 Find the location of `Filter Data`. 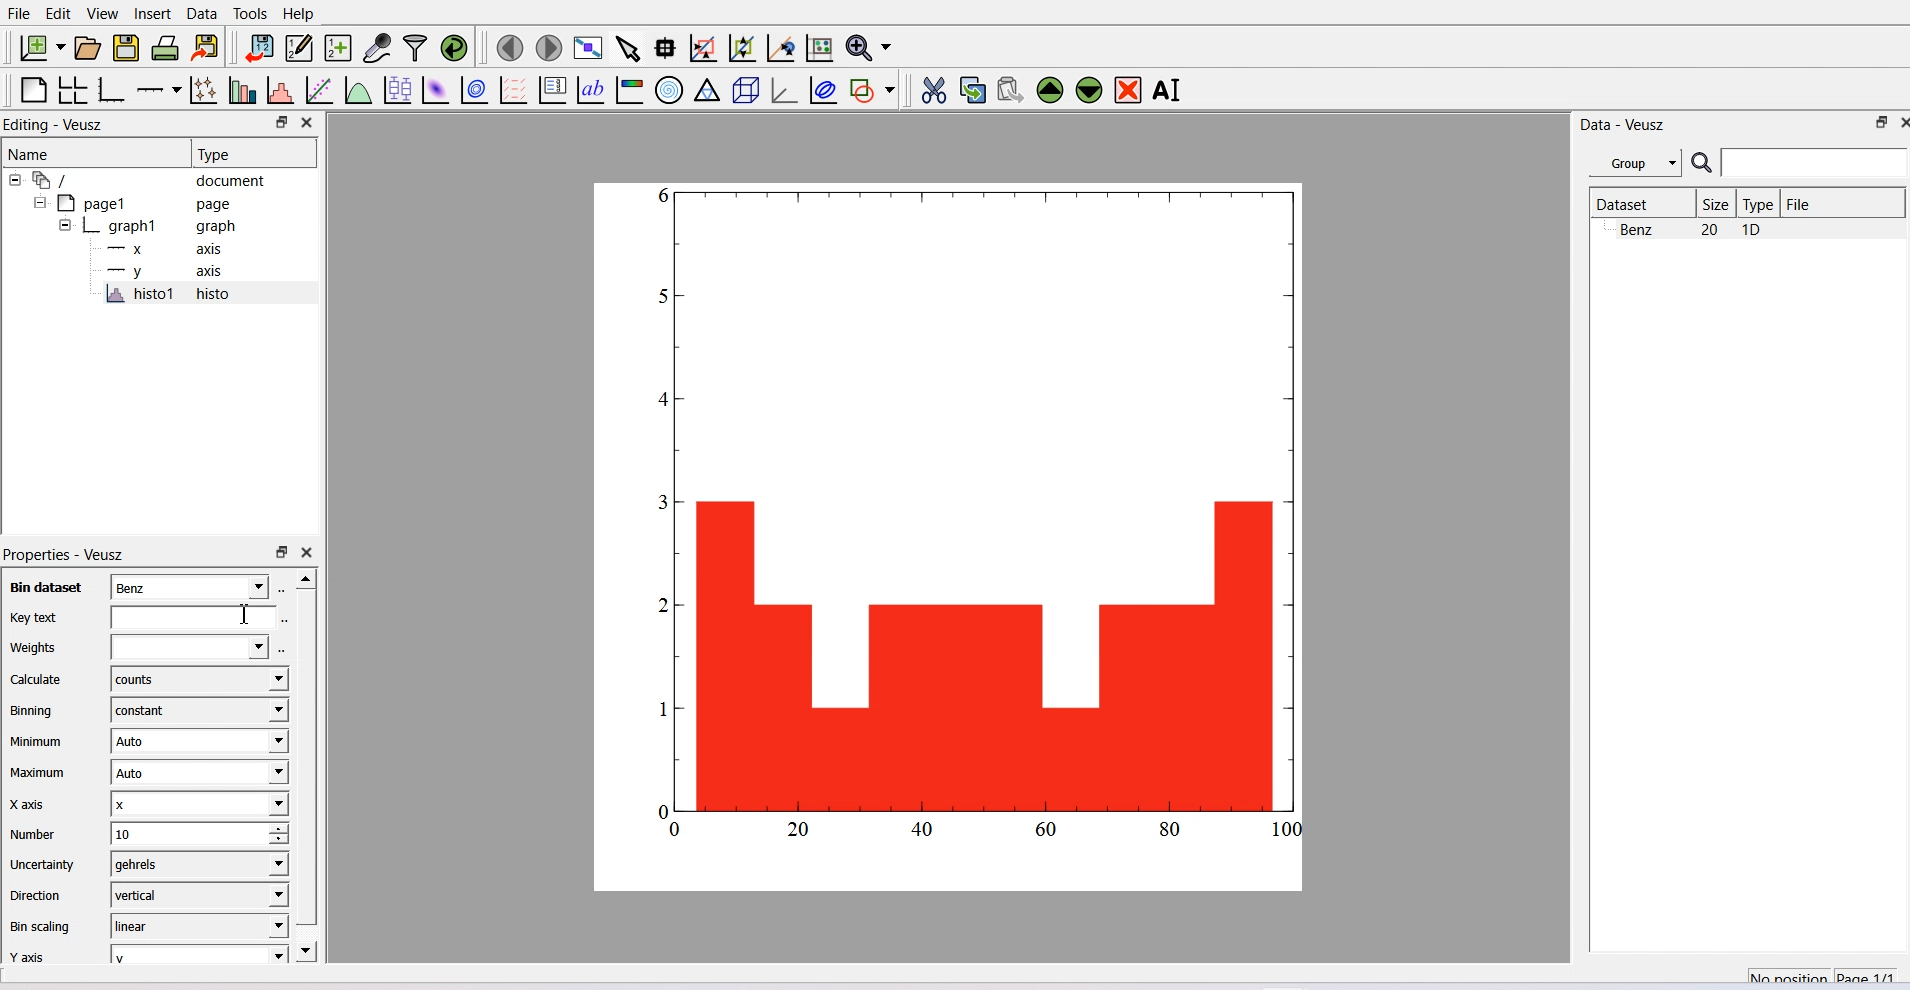

Filter Data is located at coordinates (417, 47).